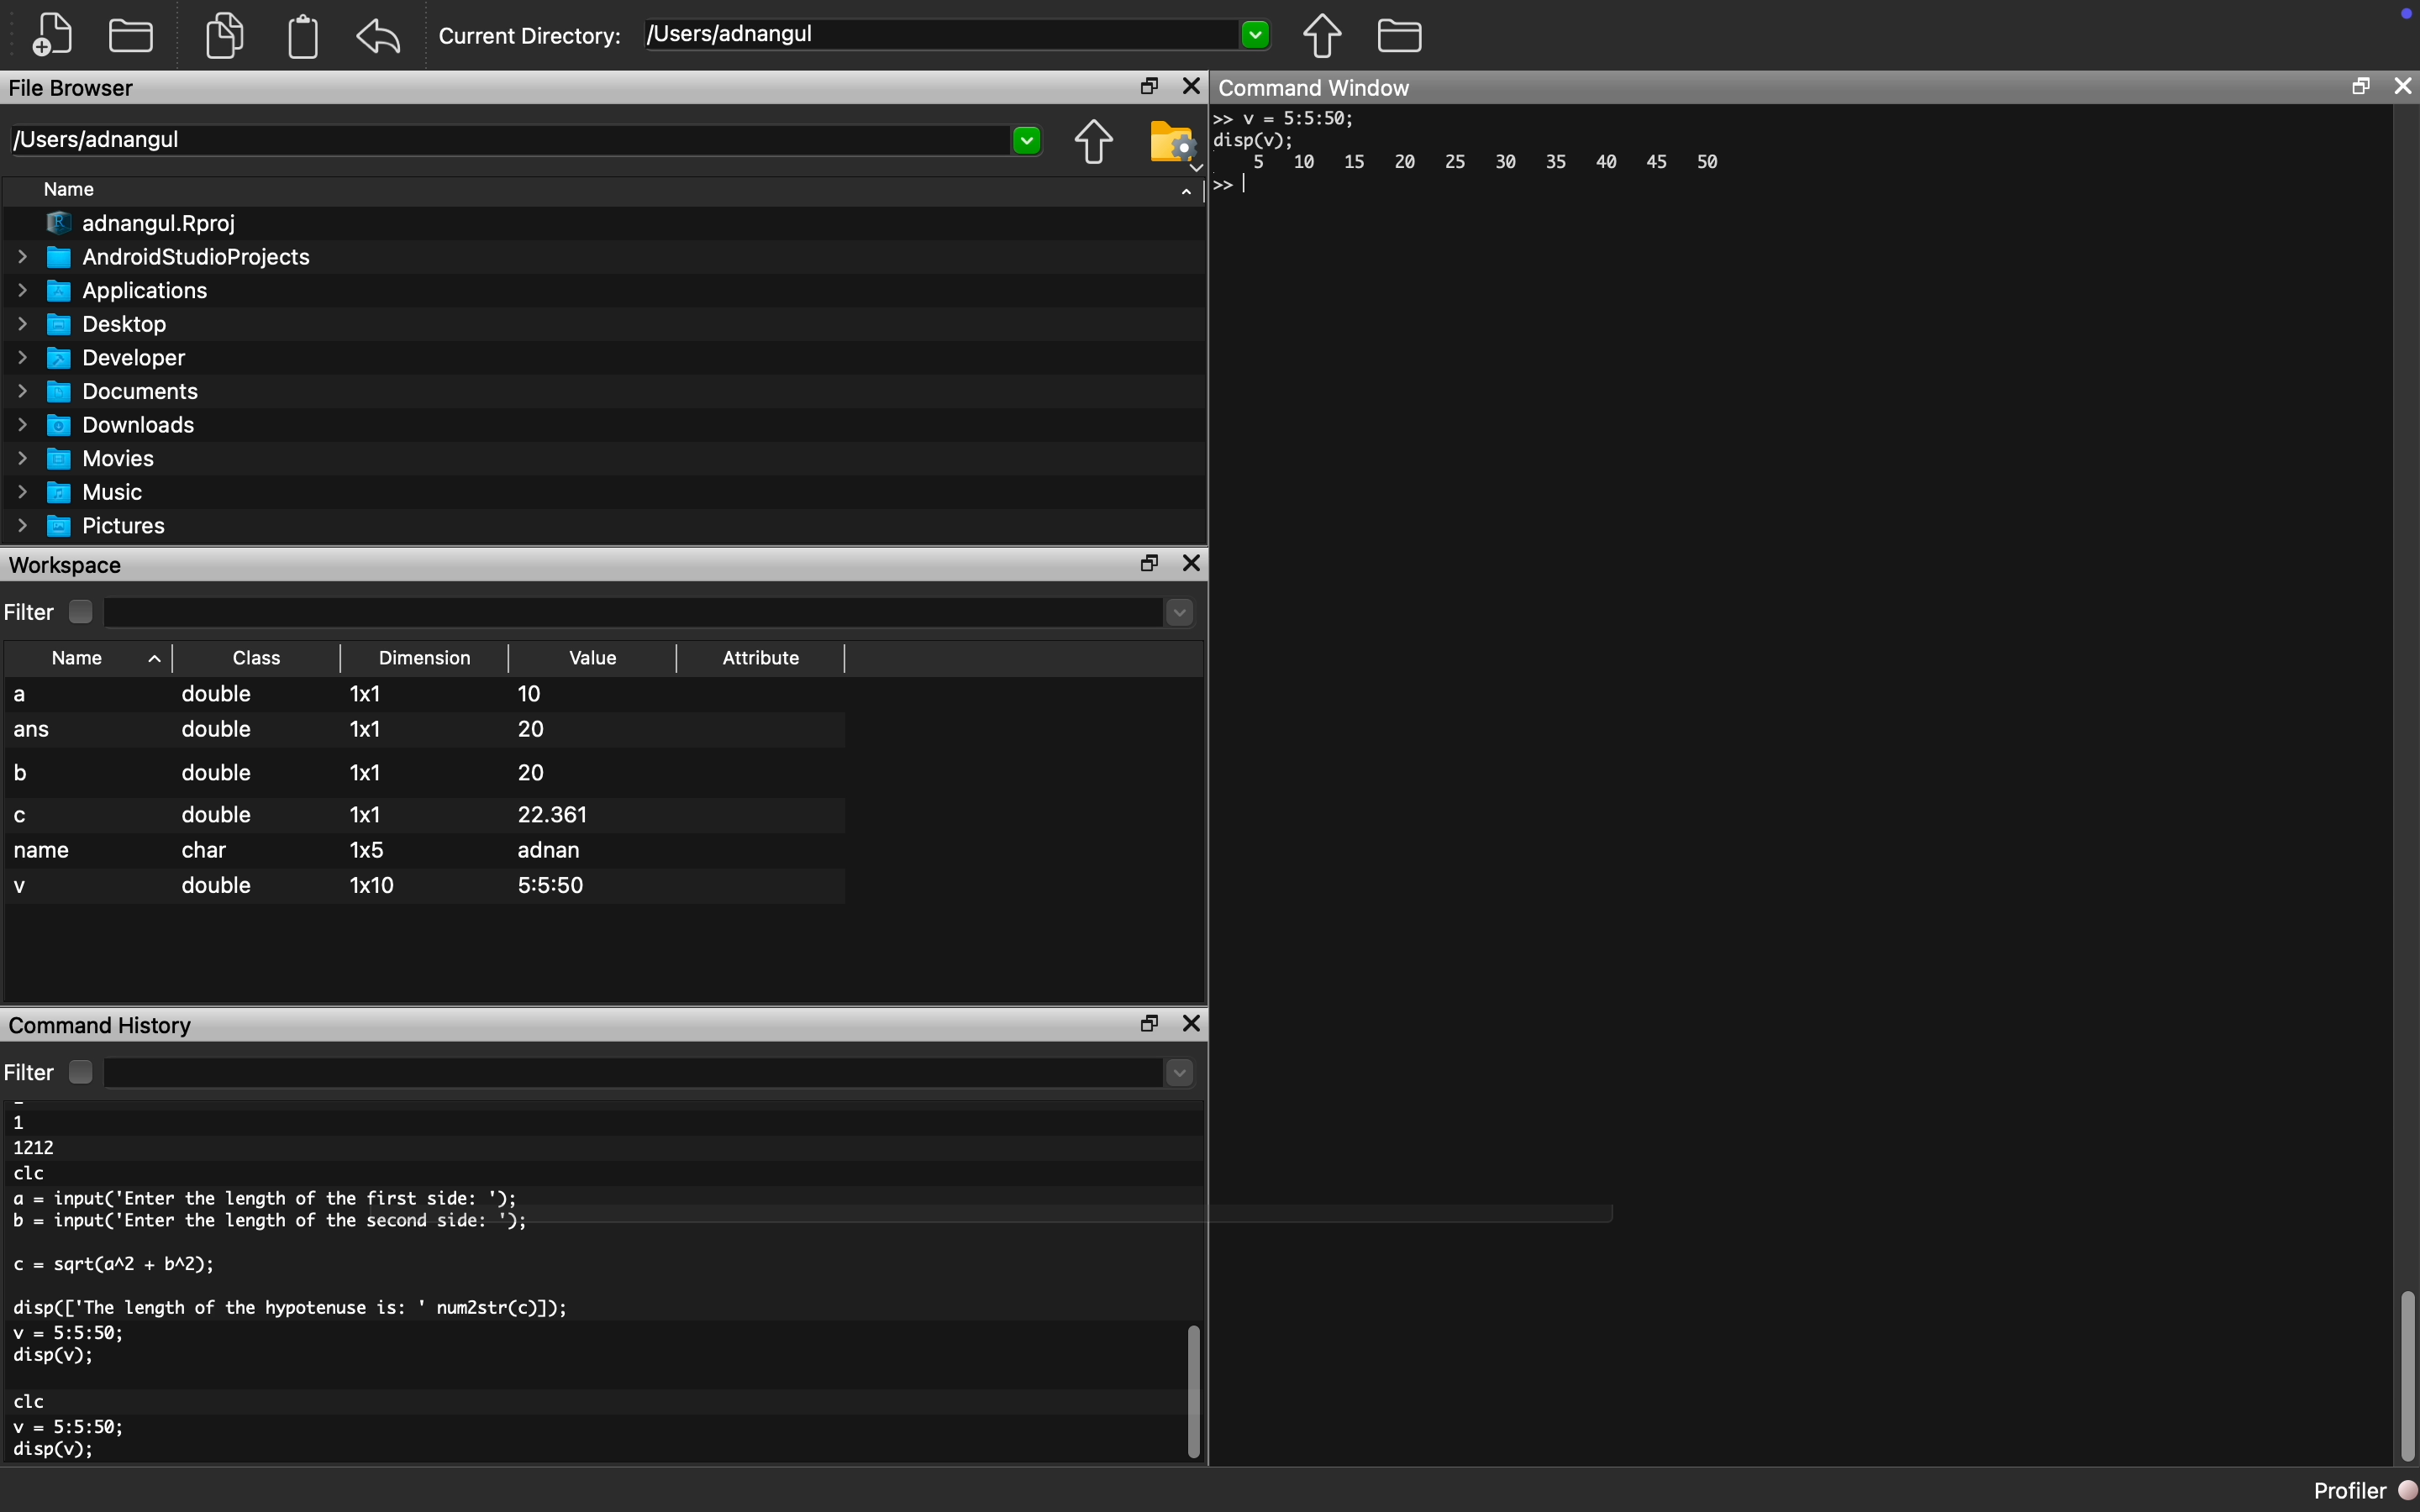 This screenshot has width=2420, height=1512. What do you see at coordinates (102, 660) in the screenshot?
I see `Name` at bounding box center [102, 660].